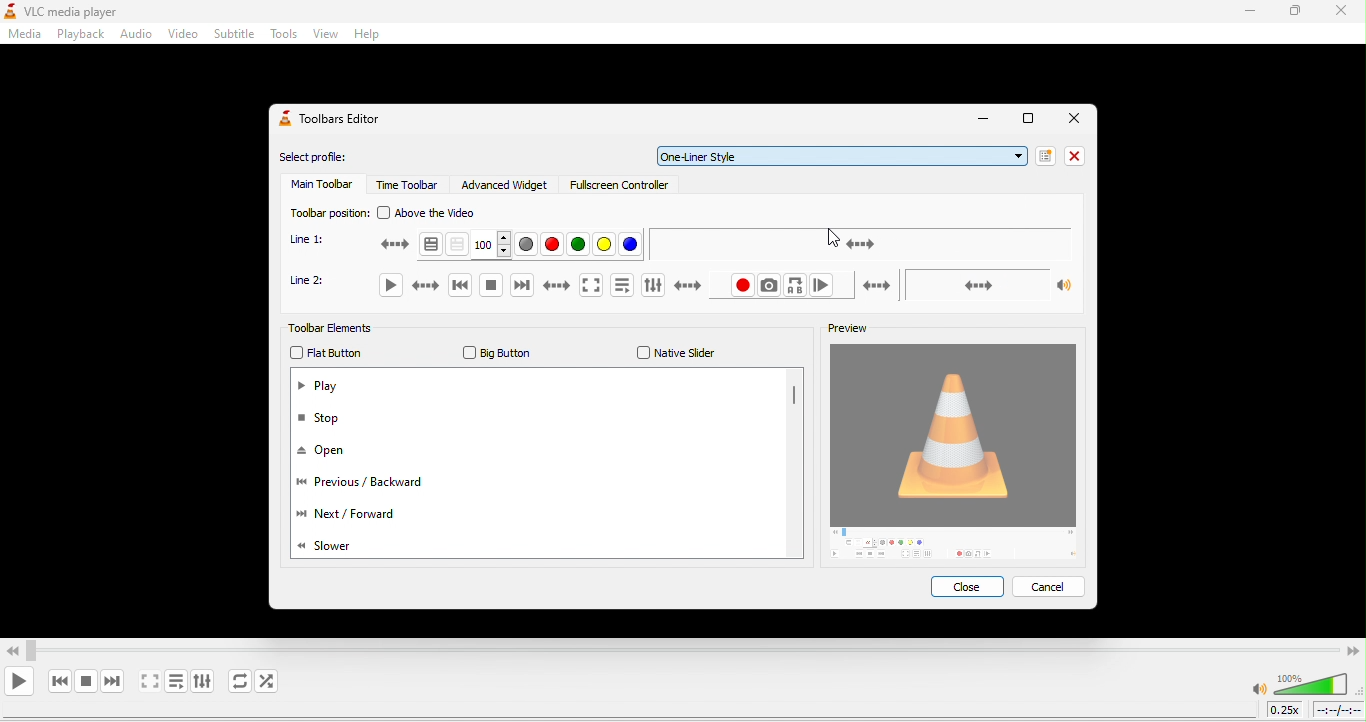 The image size is (1366, 722). I want to click on play, so click(413, 290).